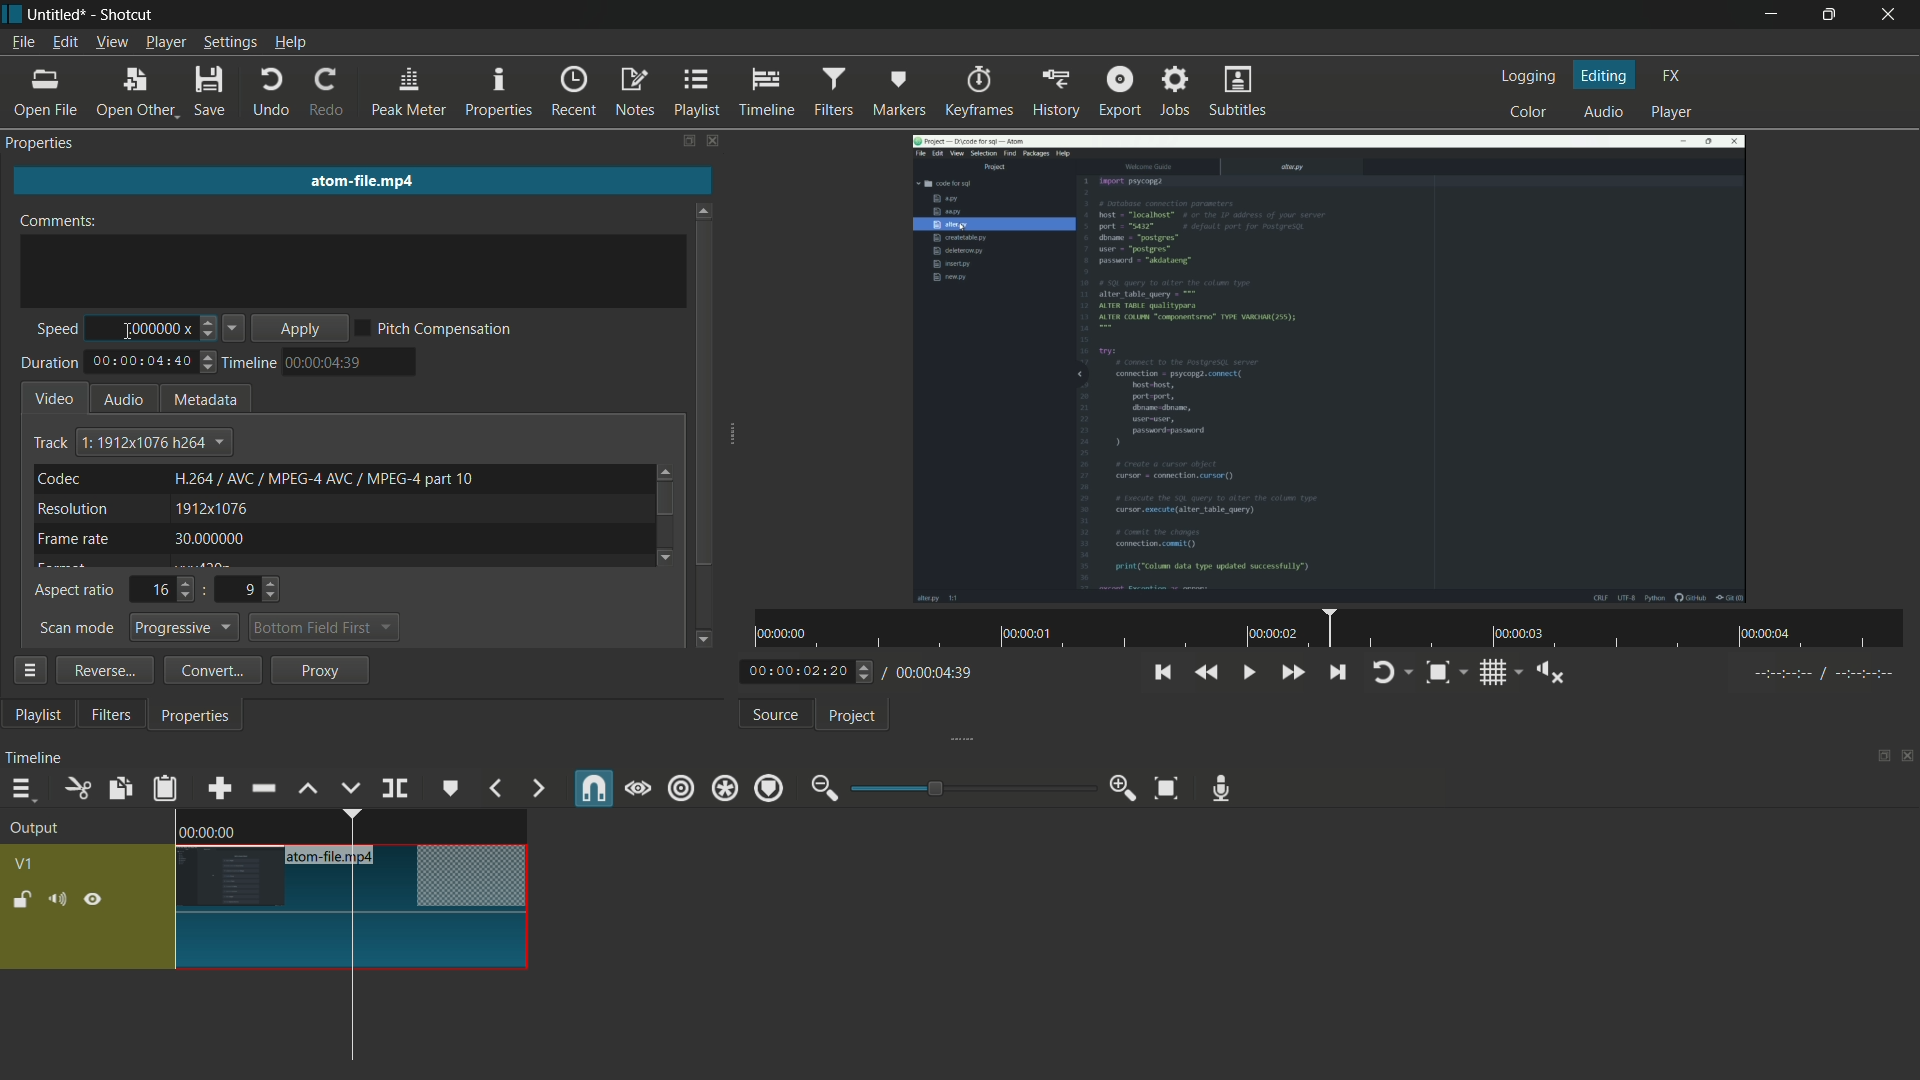 This screenshot has height=1080, width=1920. I want to click on open other, so click(135, 93).